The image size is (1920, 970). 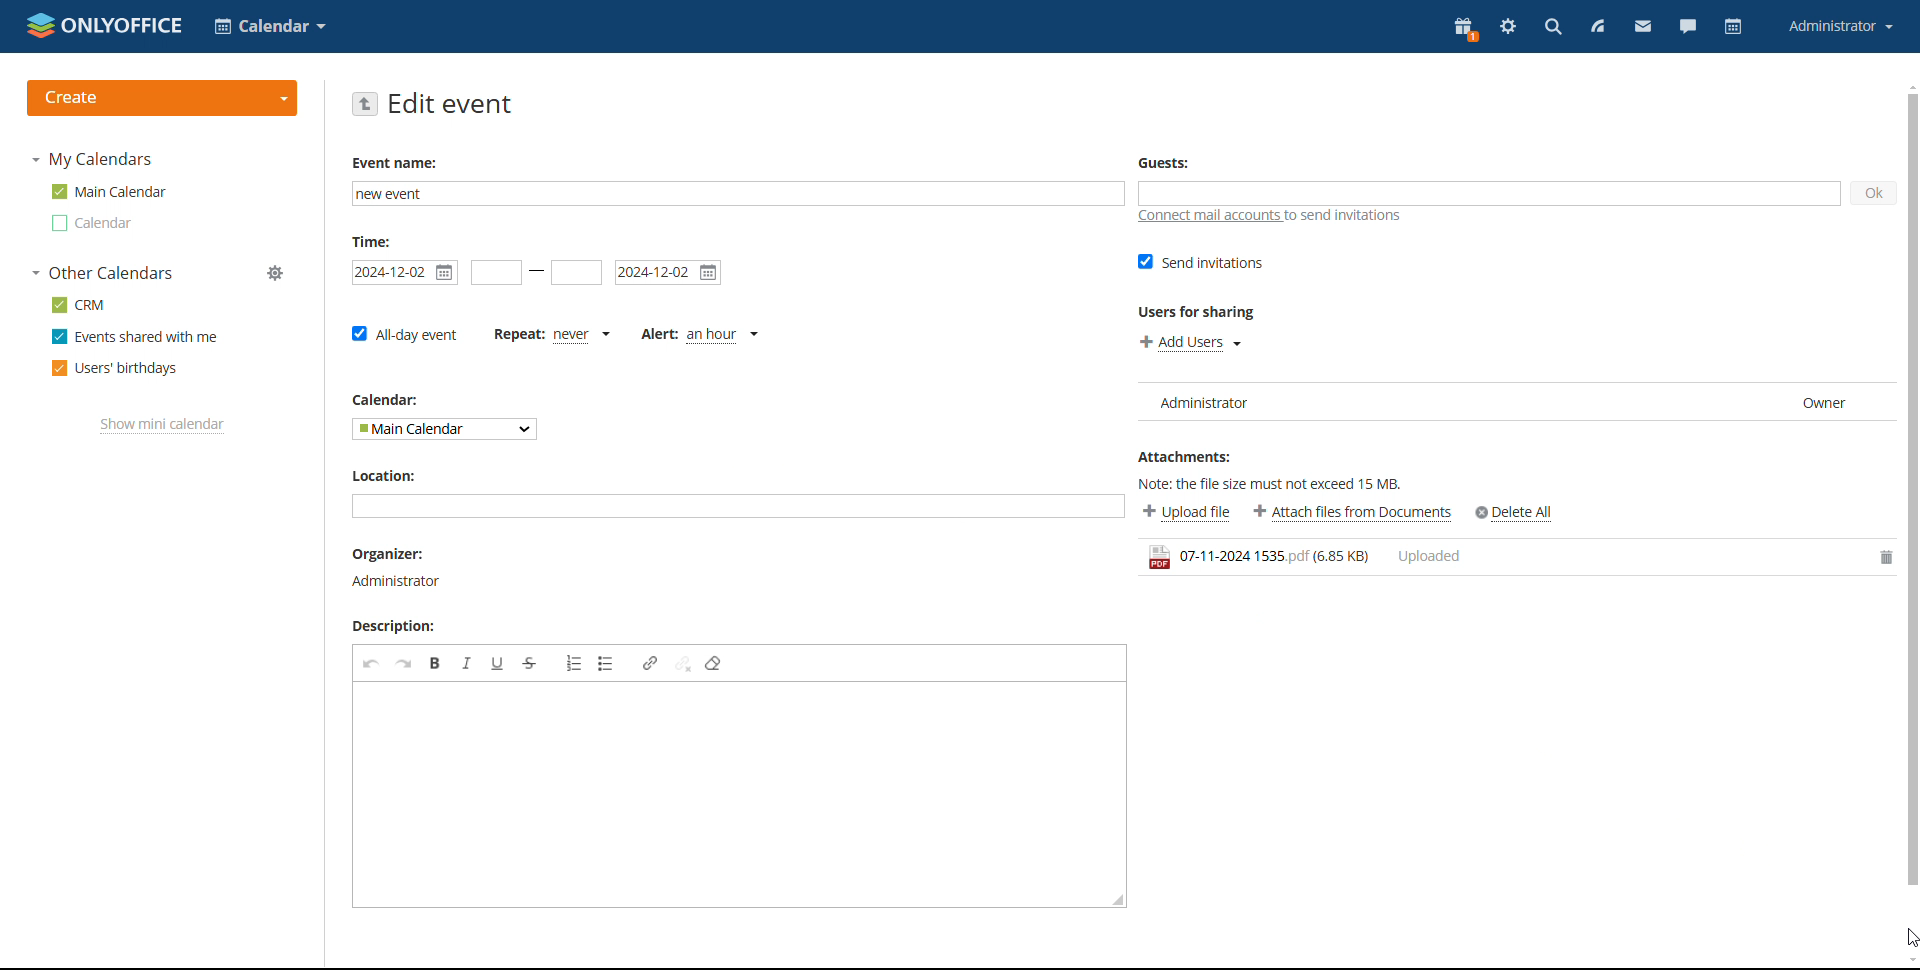 What do you see at coordinates (1510, 28) in the screenshot?
I see `settings` at bounding box center [1510, 28].